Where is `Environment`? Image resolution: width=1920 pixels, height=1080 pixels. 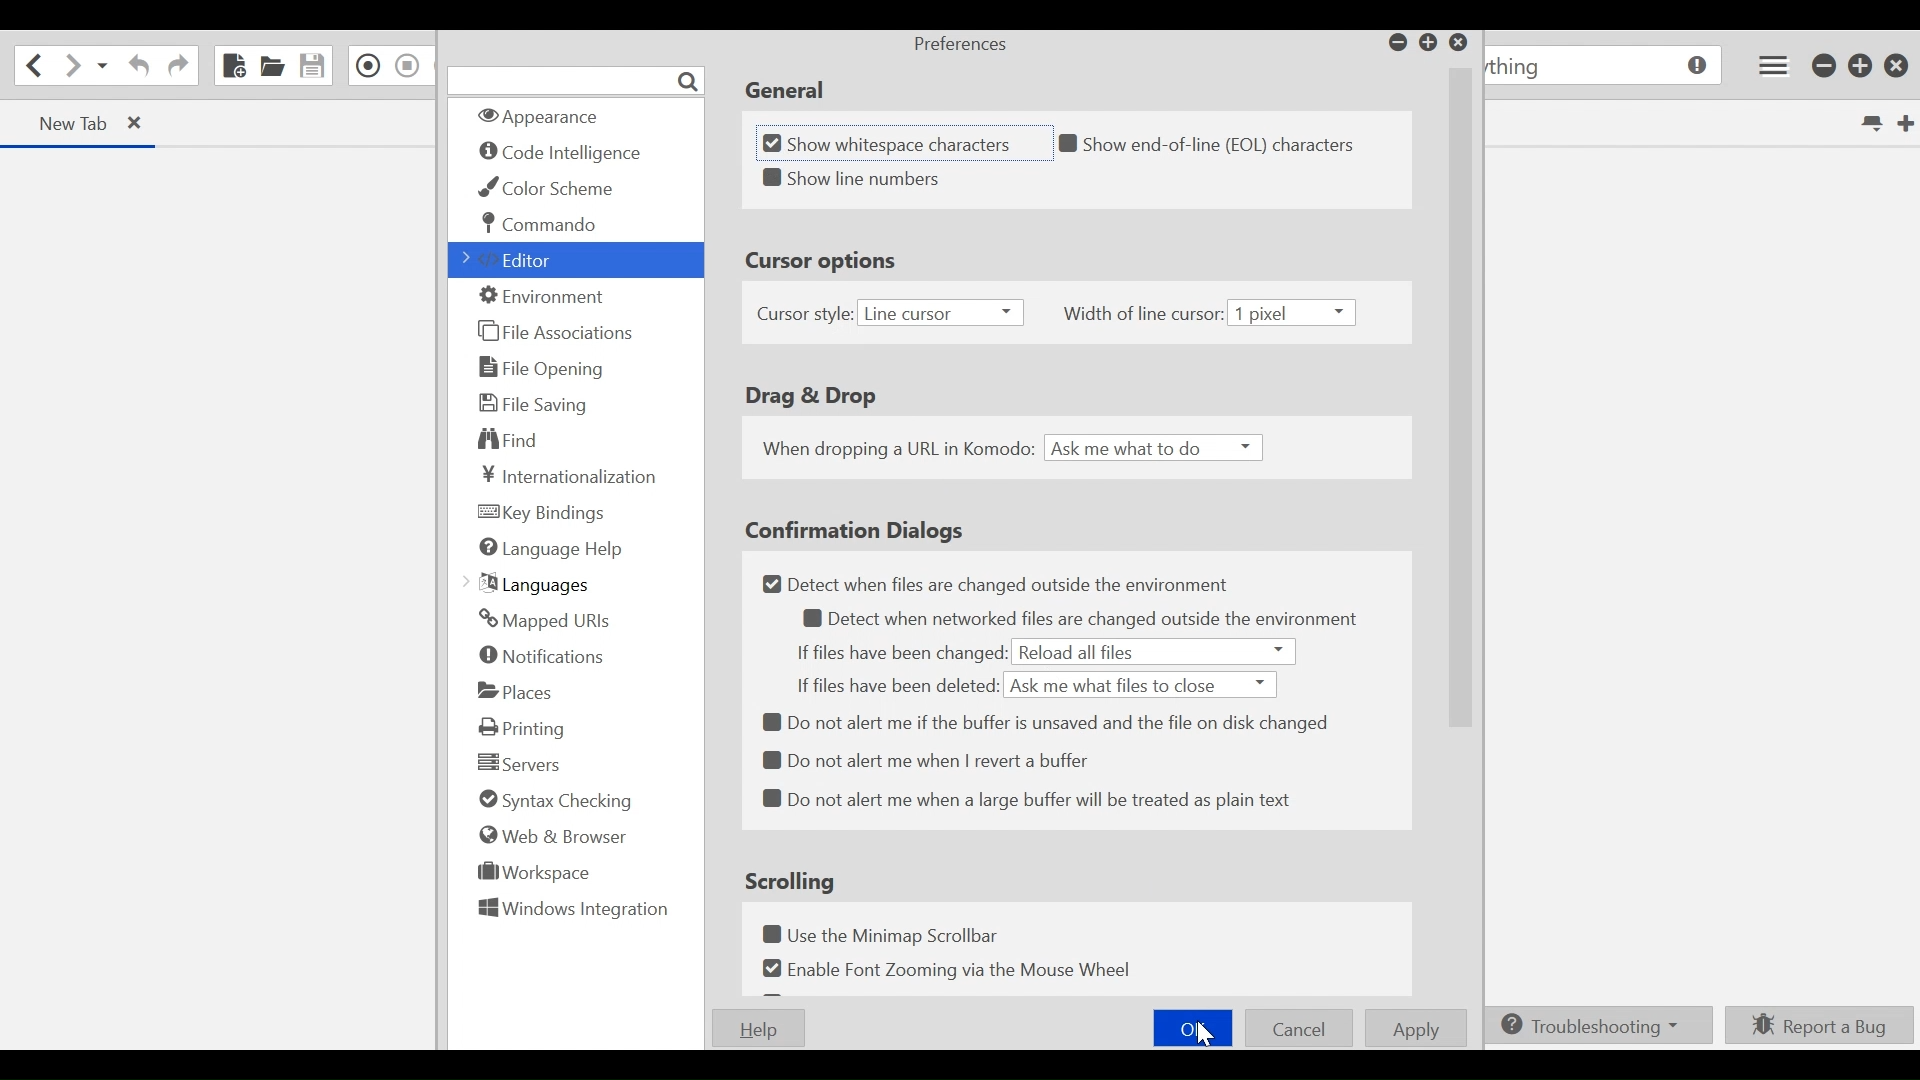 Environment is located at coordinates (538, 295).